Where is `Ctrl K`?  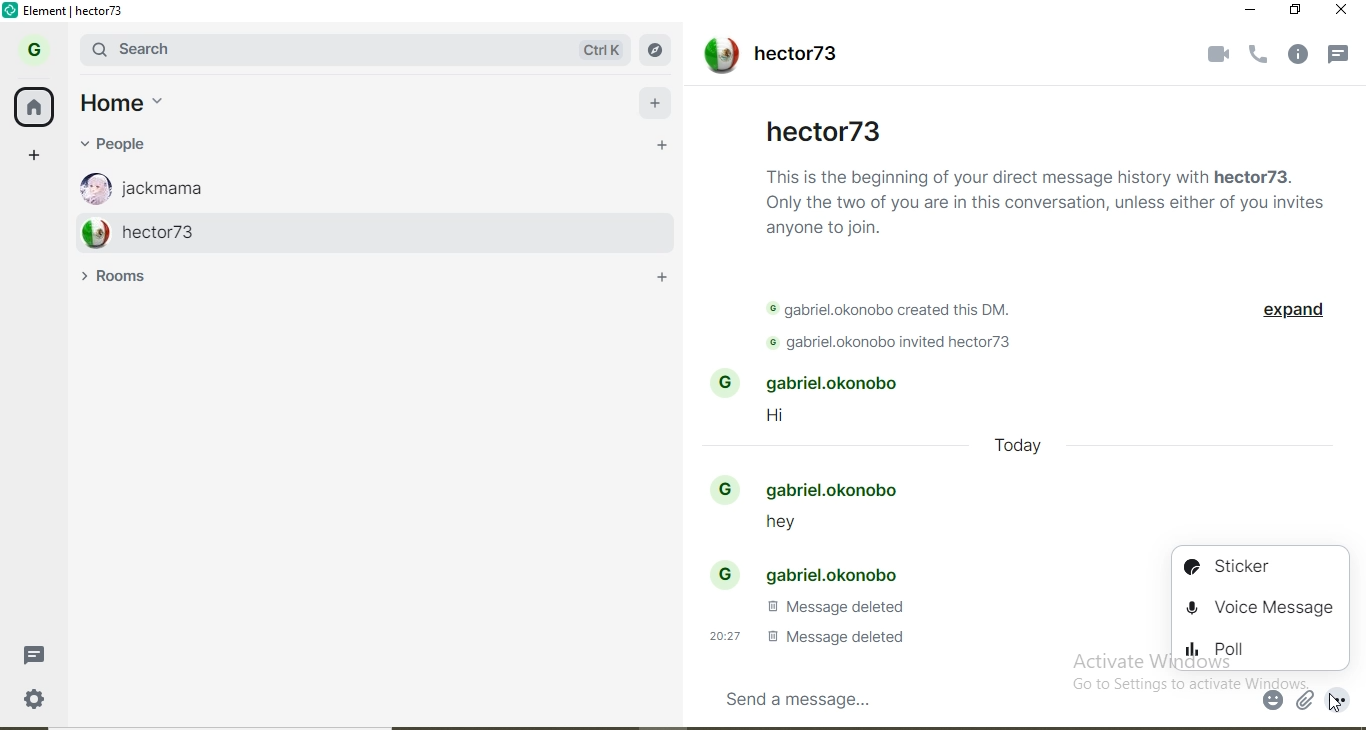
Ctrl K is located at coordinates (602, 50).